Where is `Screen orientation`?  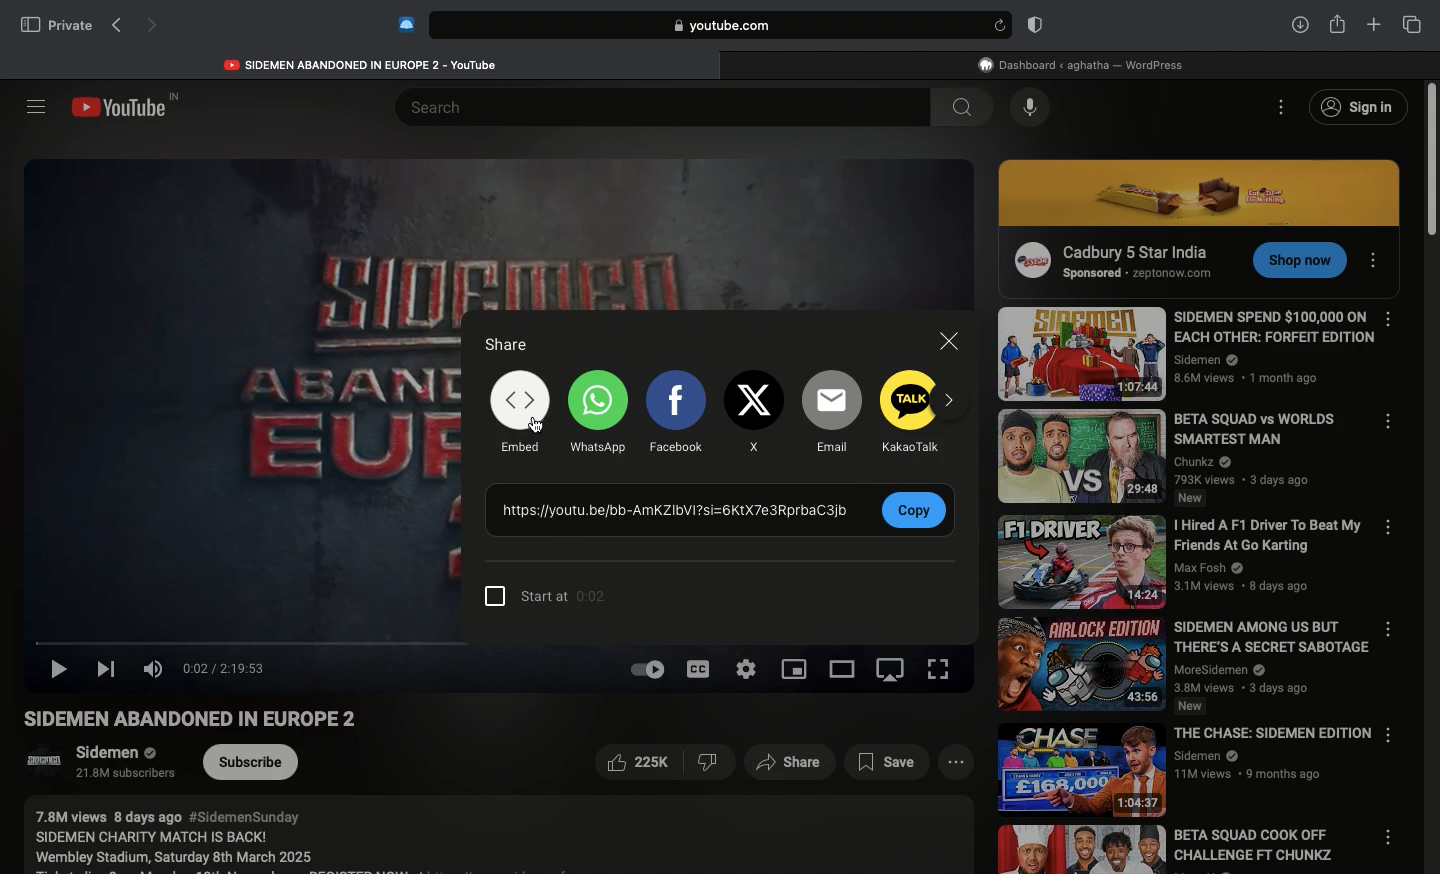 Screen orientation is located at coordinates (894, 673).